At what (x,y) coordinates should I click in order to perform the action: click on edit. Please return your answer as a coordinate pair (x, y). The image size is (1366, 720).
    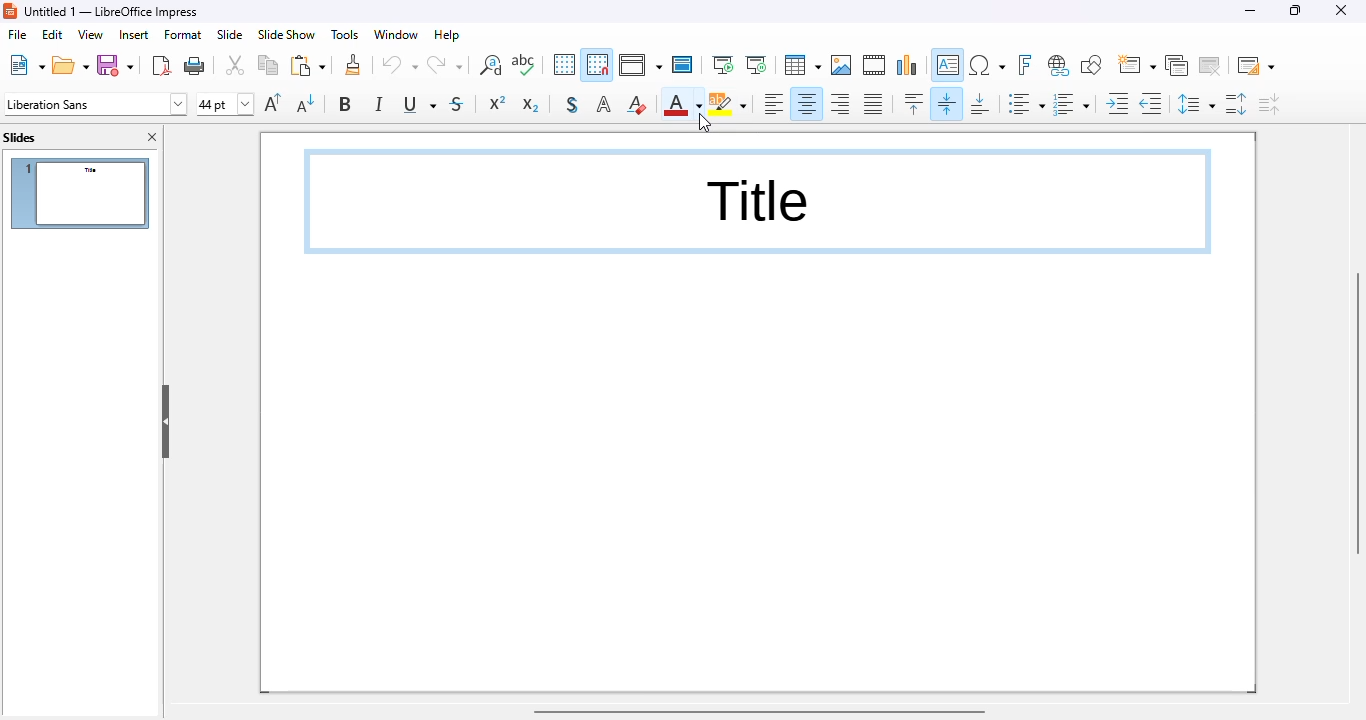
    Looking at the image, I should click on (52, 34).